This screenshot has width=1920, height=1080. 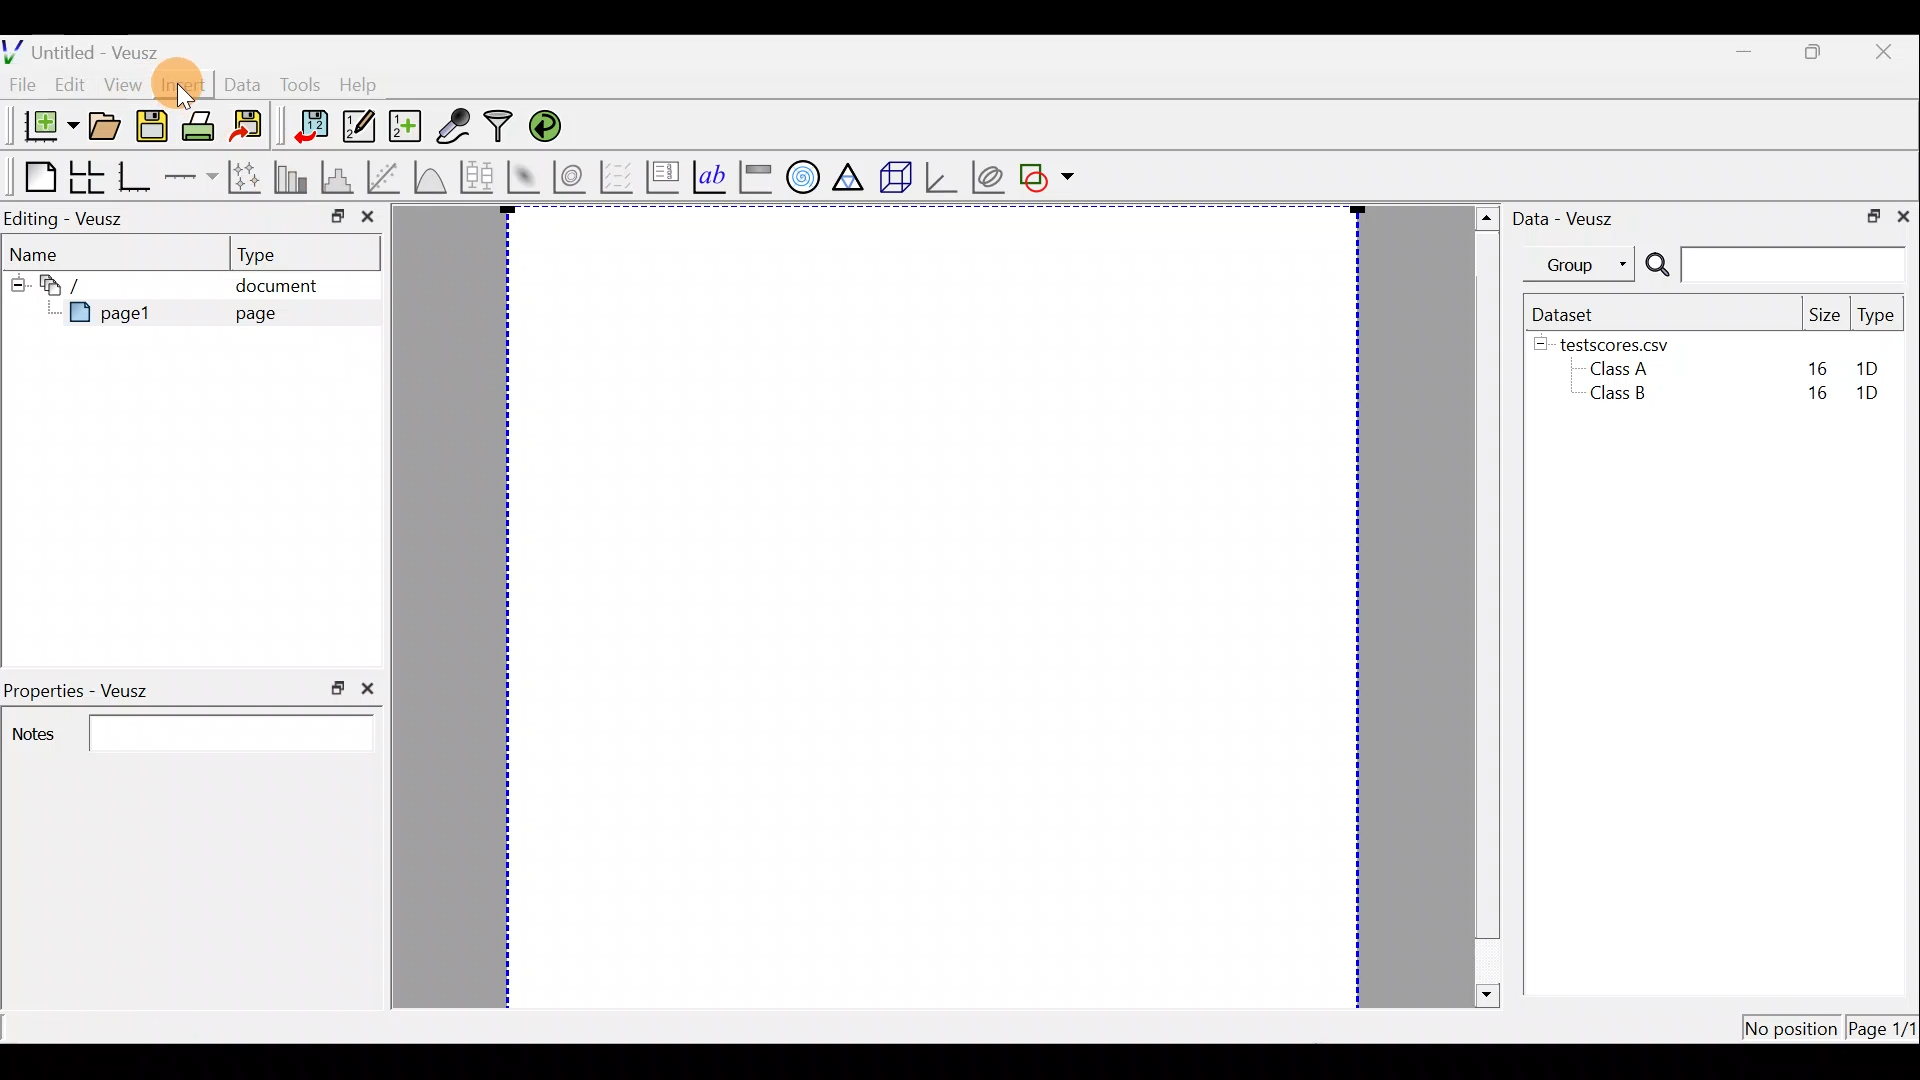 I want to click on 3d graph, so click(x=943, y=178).